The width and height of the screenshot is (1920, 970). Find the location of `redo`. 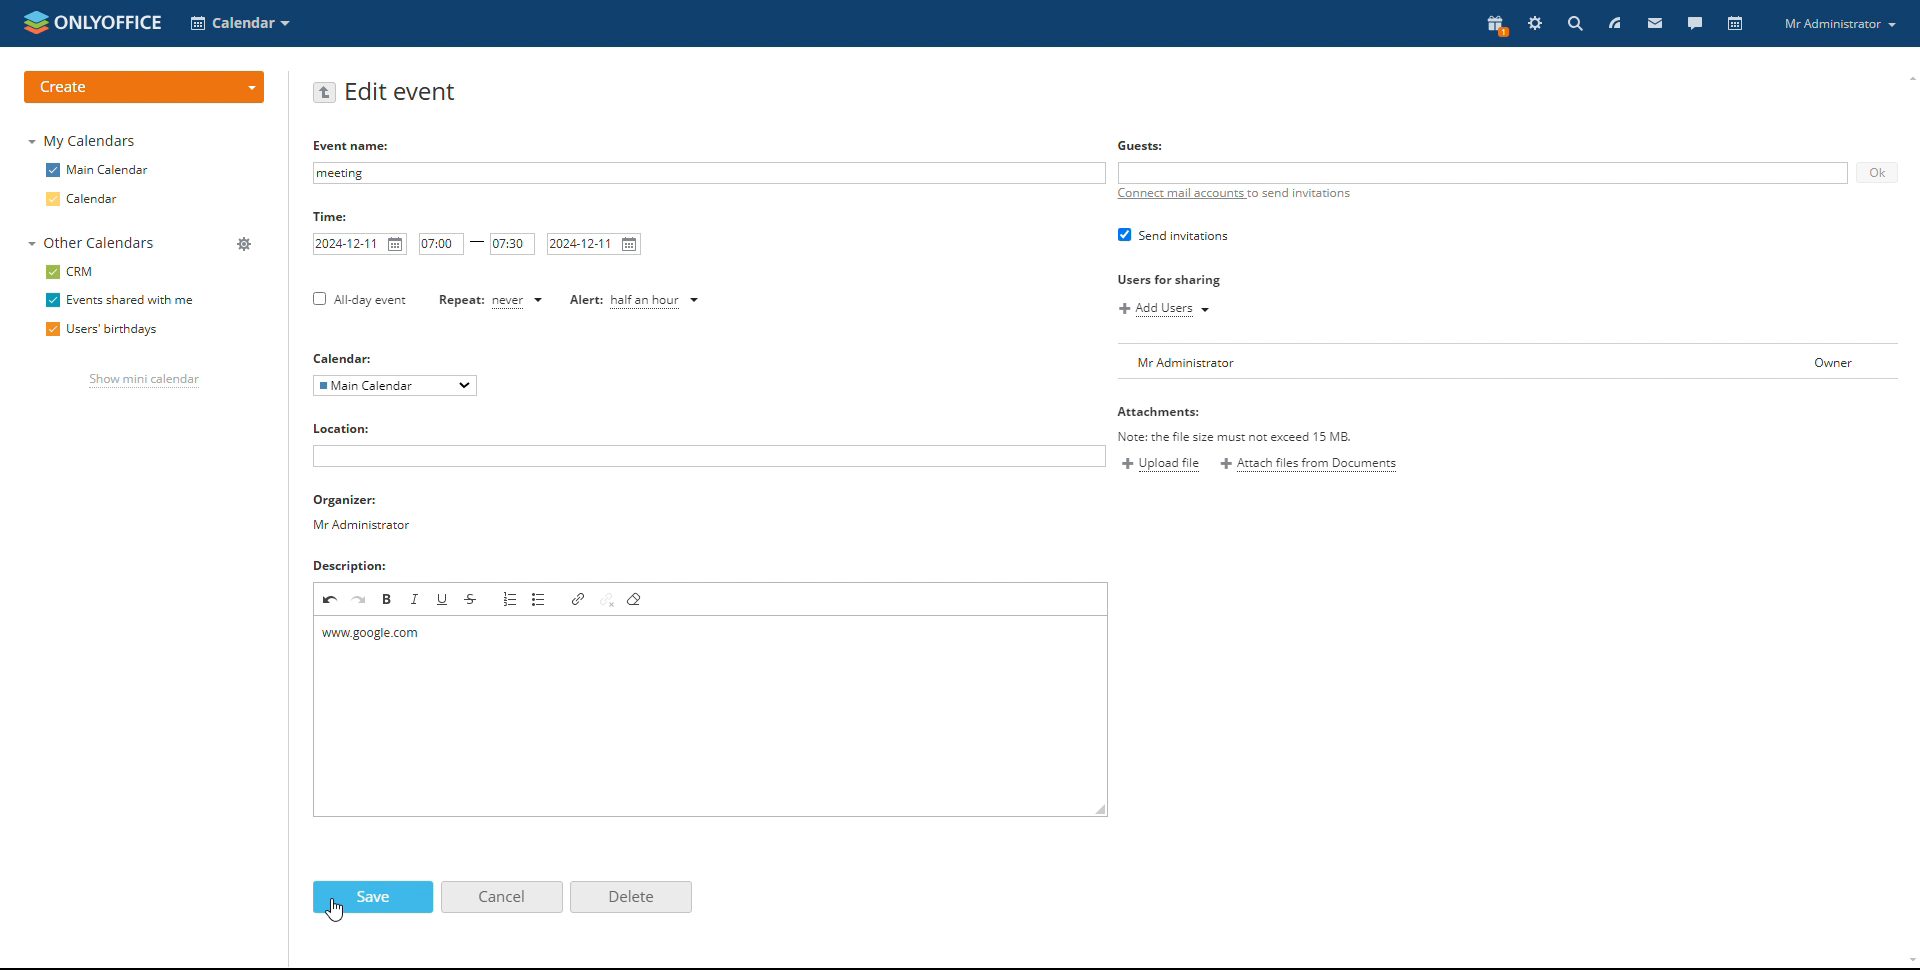

redo is located at coordinates (360, 598).